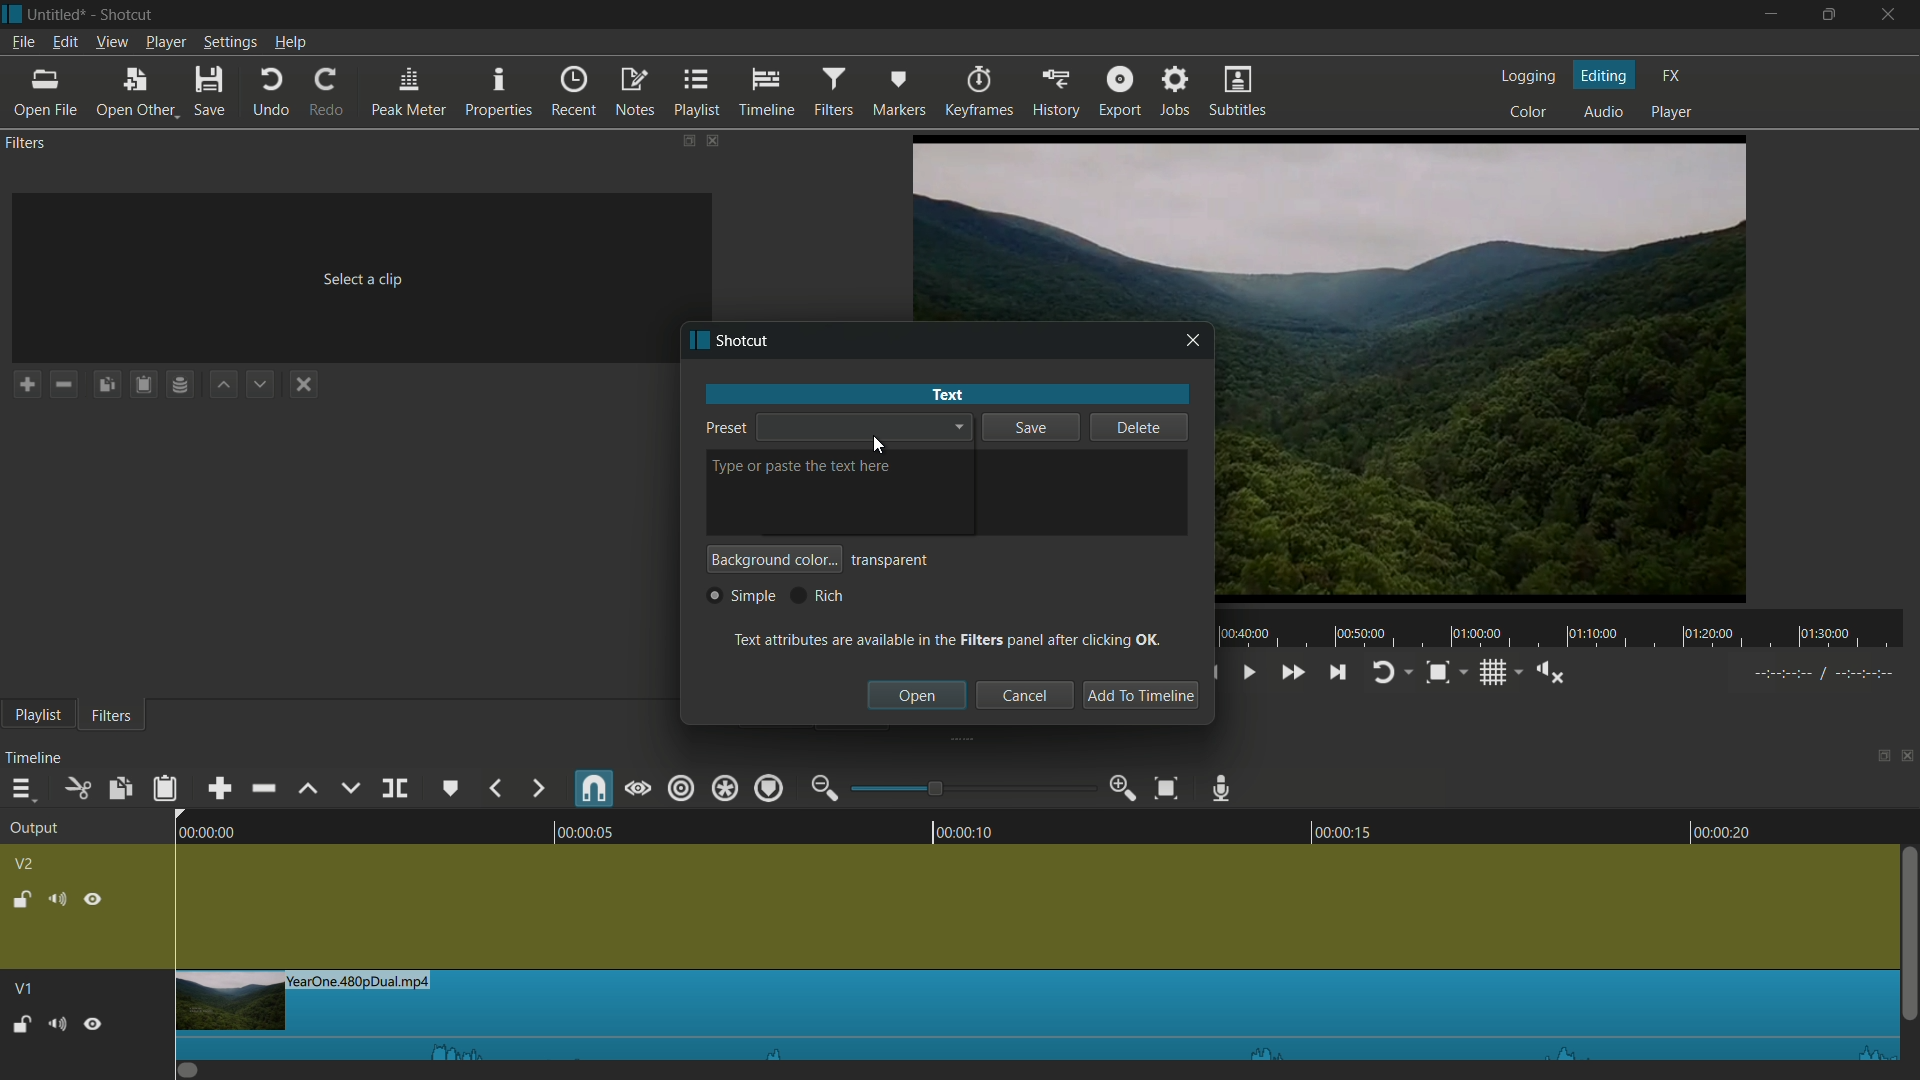 The width and height of the screenshot is (1920, 1080). What do you see at coordinates (106, 387) in the screenshot?
I see `Copy` at bounding box center [106, 387].